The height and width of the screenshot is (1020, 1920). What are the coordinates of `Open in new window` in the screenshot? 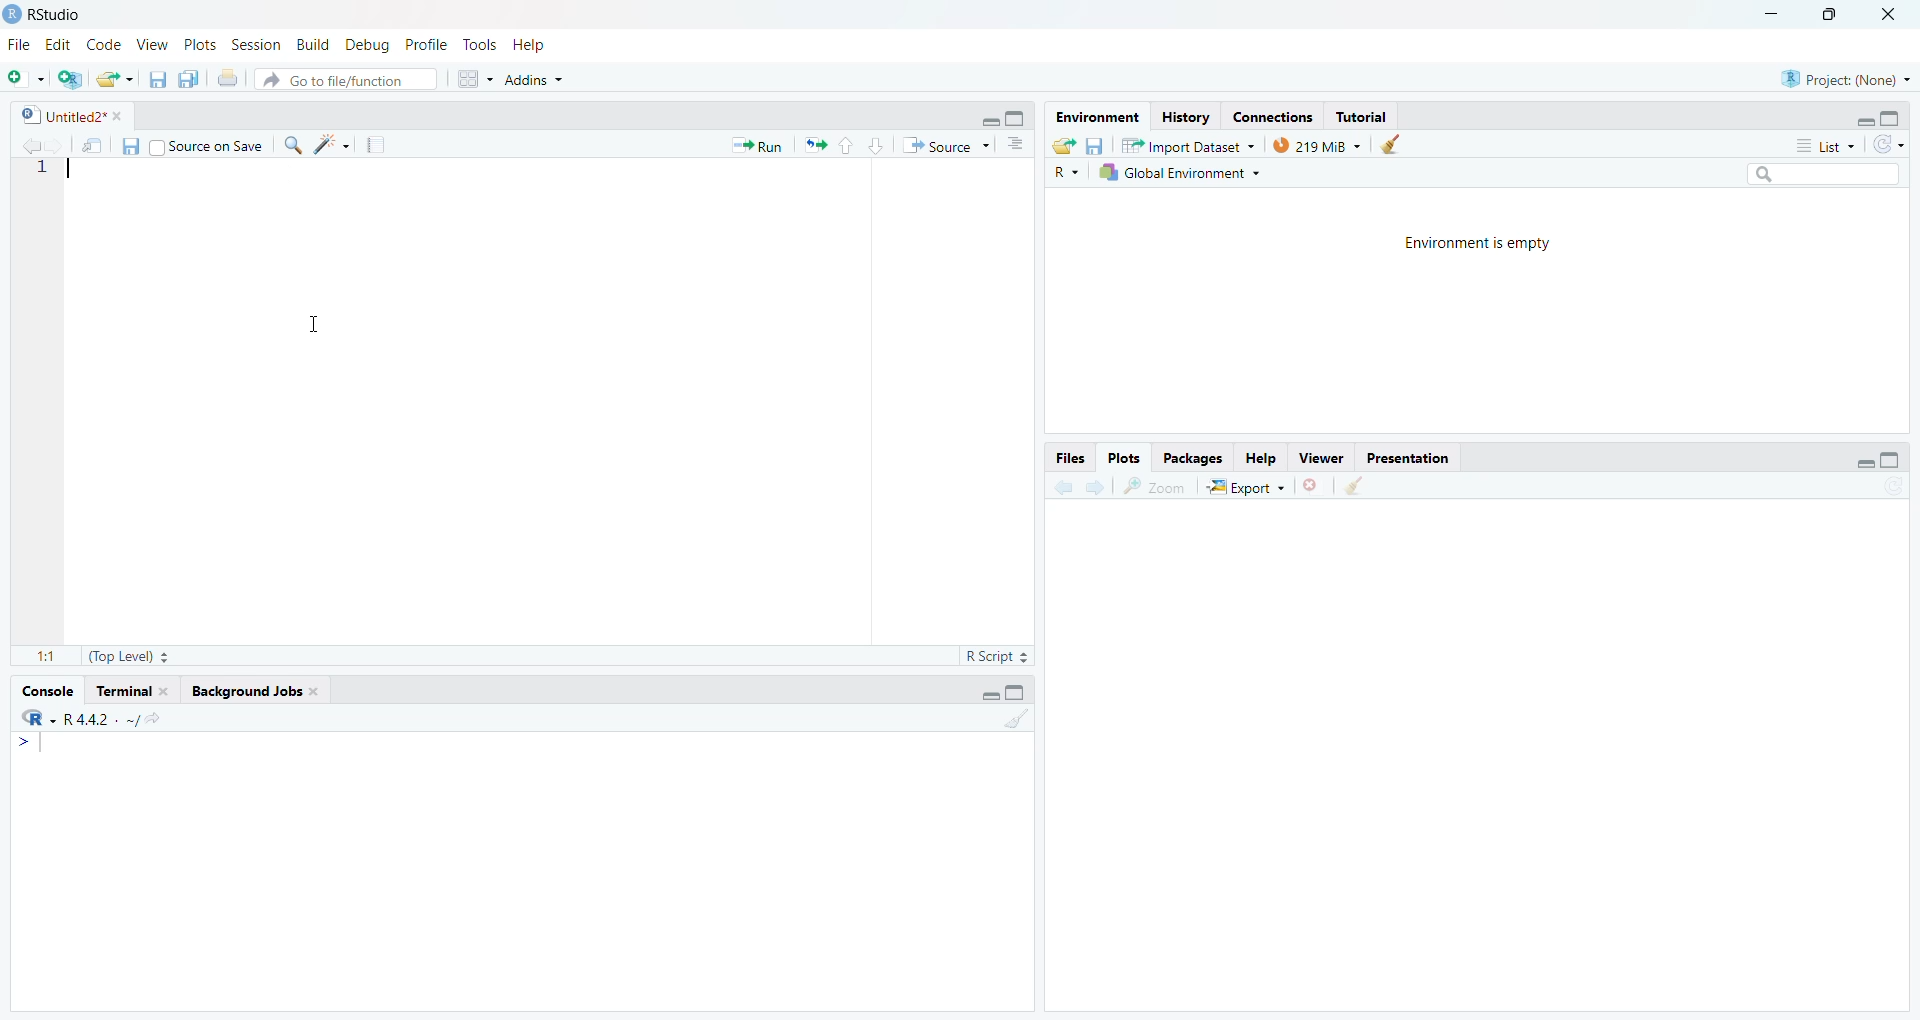 It's located at (94, 144).